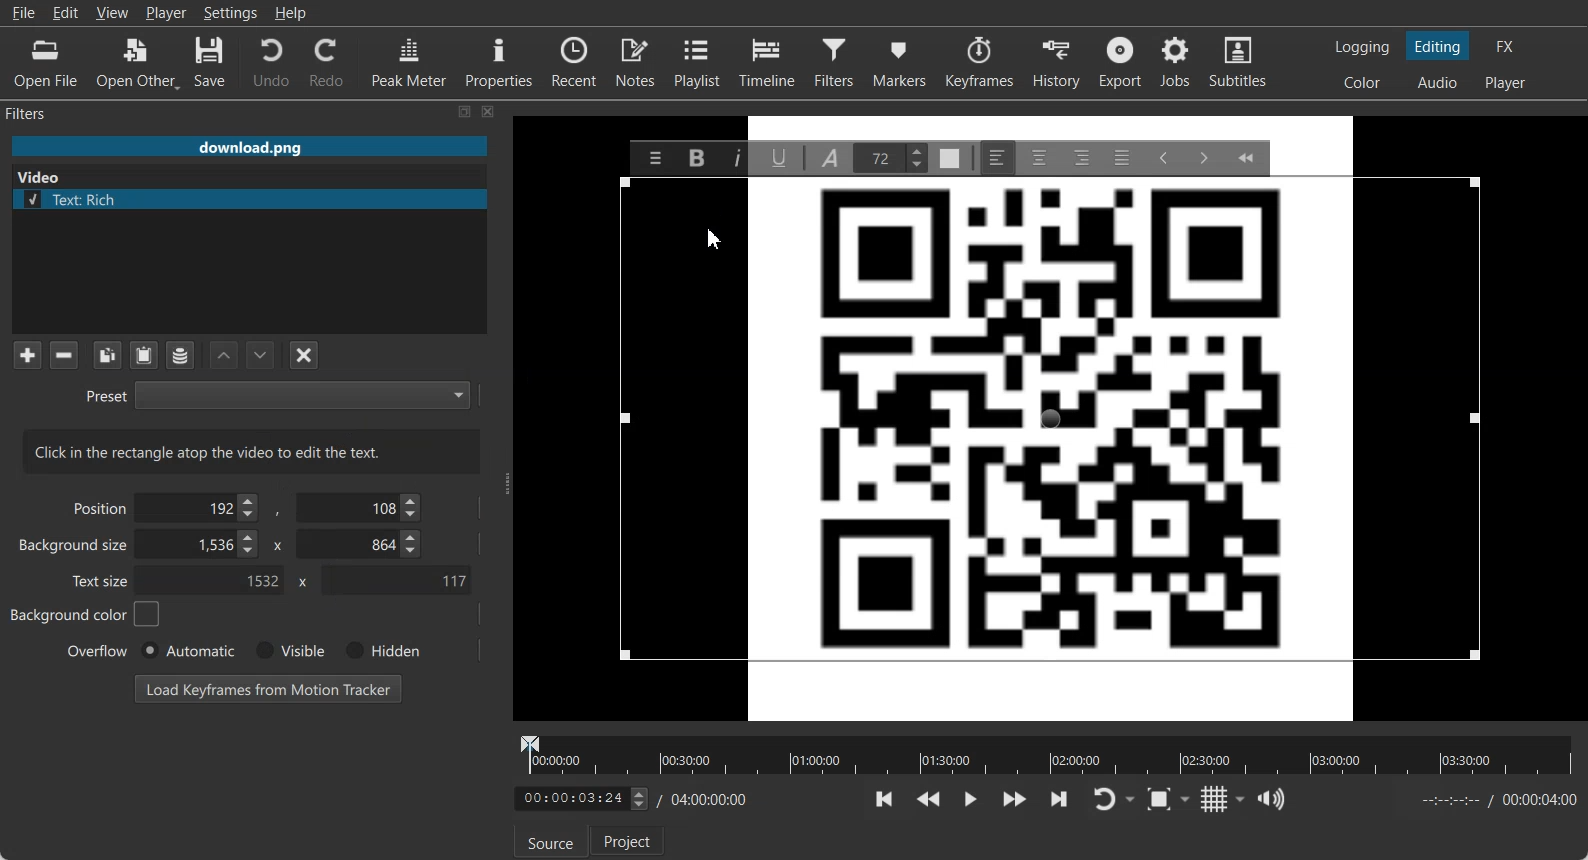 The width and height of the screenshot is (1588, 860). What do you see at coordinates (1039, 157) in the screenshot?
I see `Center` at bounding box center [1039, 157].